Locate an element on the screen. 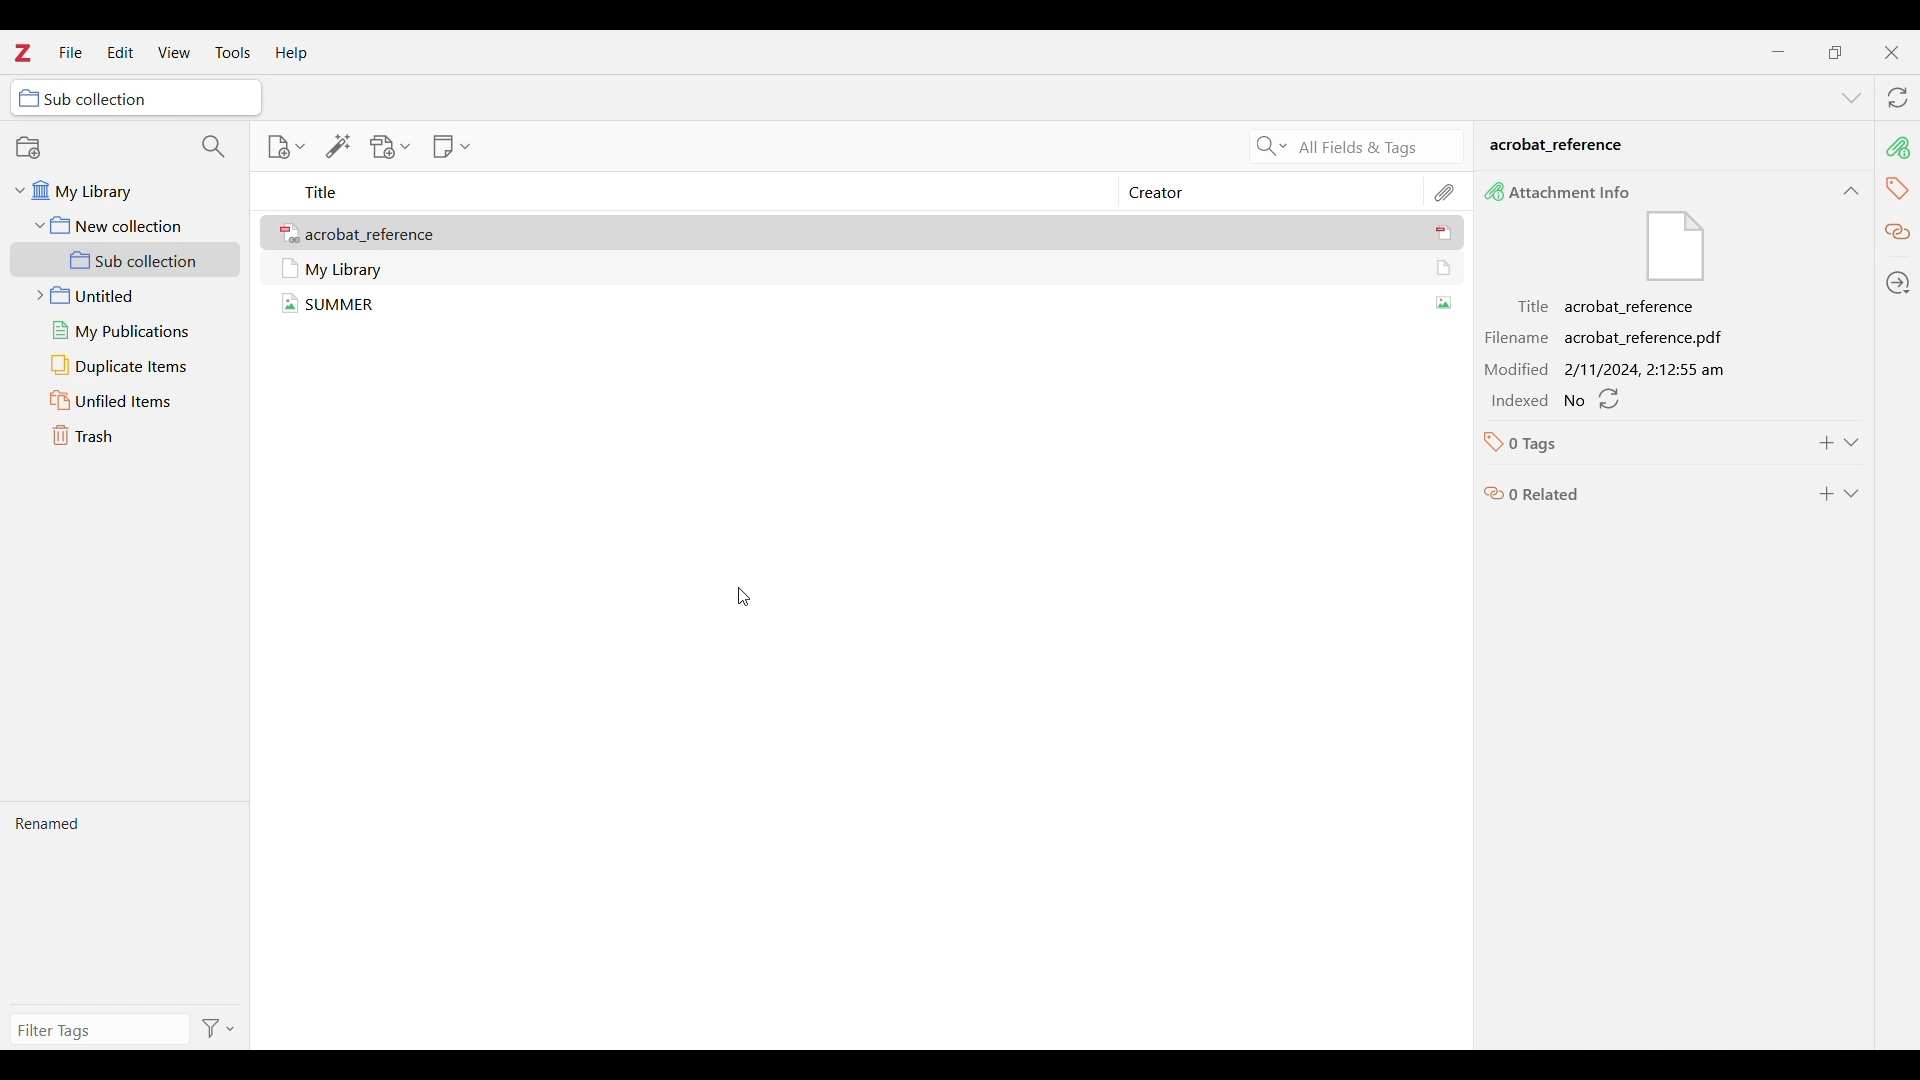 The image size is (1920, 1080). Title  is located at coordinates (322, 194).